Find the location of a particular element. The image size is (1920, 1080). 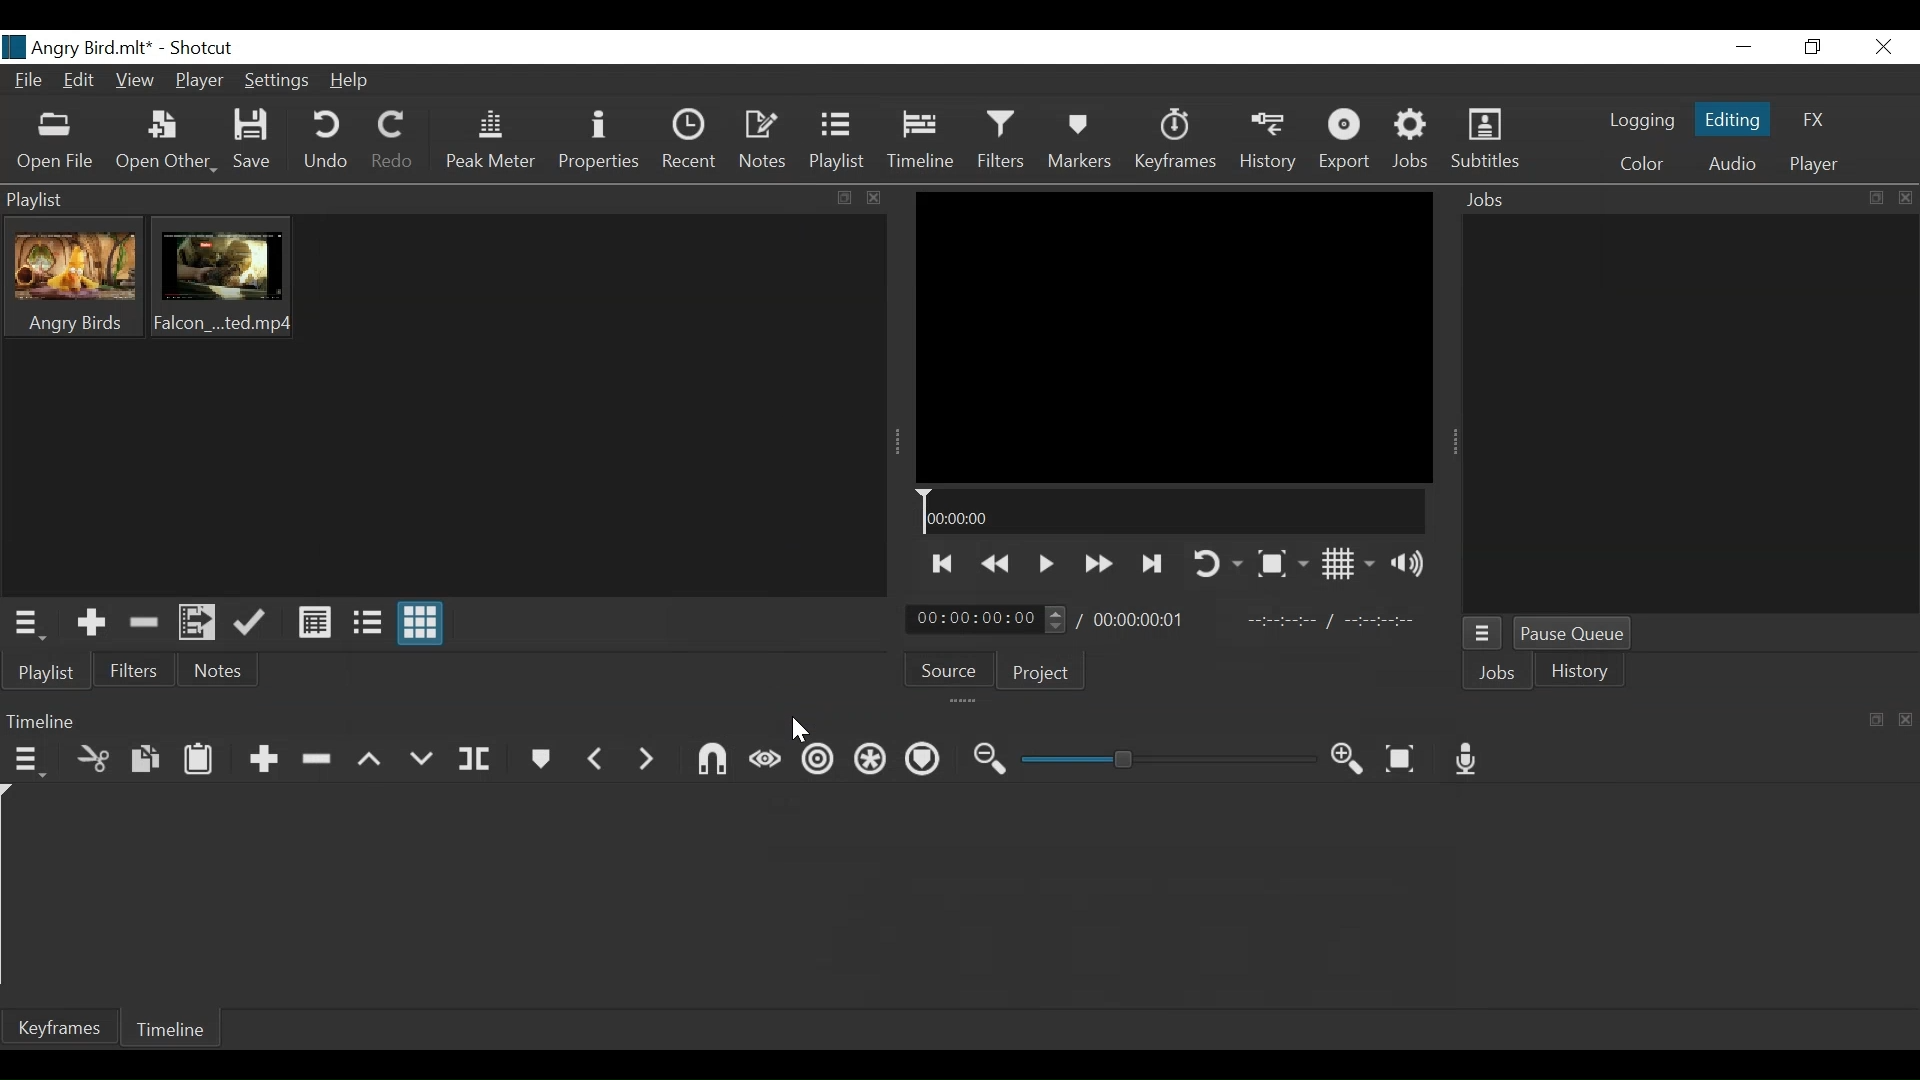

File name is located at coordinates (77, 48).